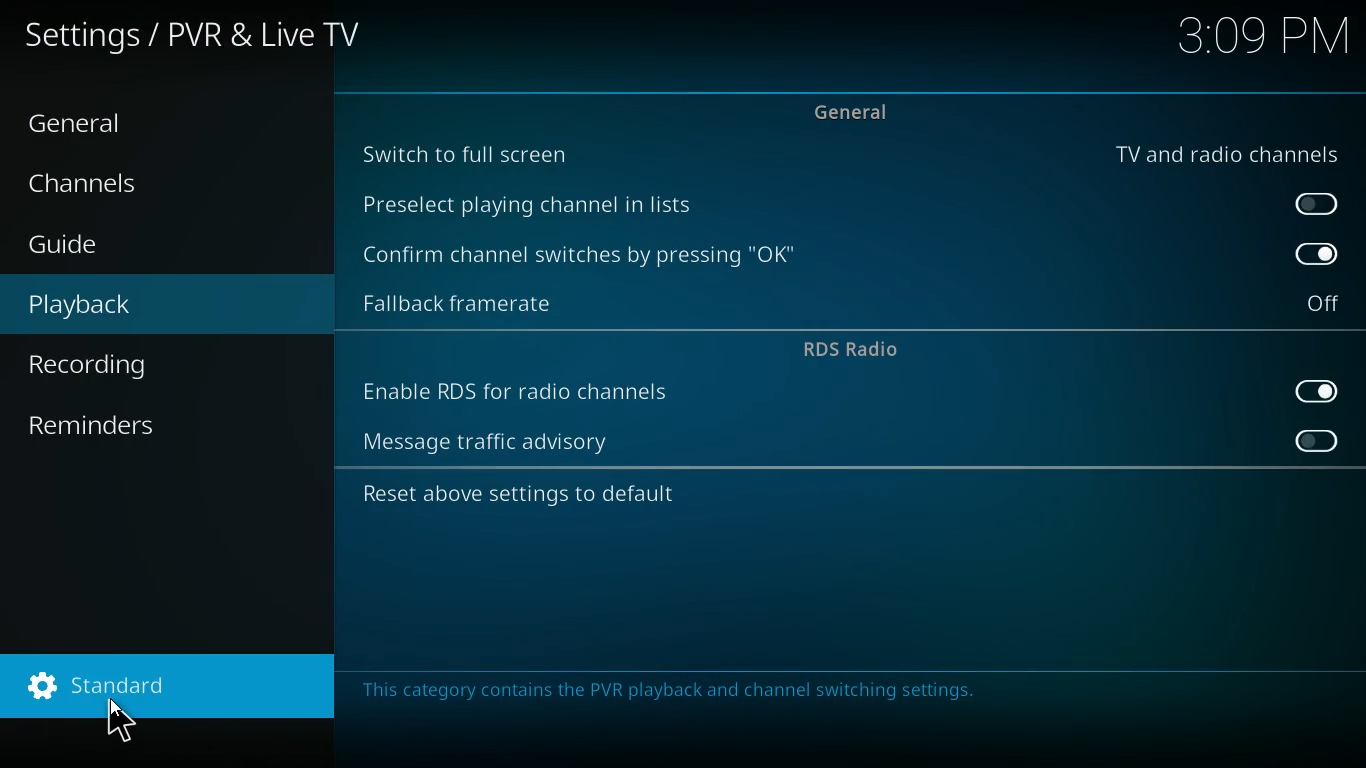 This screenshot has width=1366, height=768. I want to click on guide, so click(123, 247).